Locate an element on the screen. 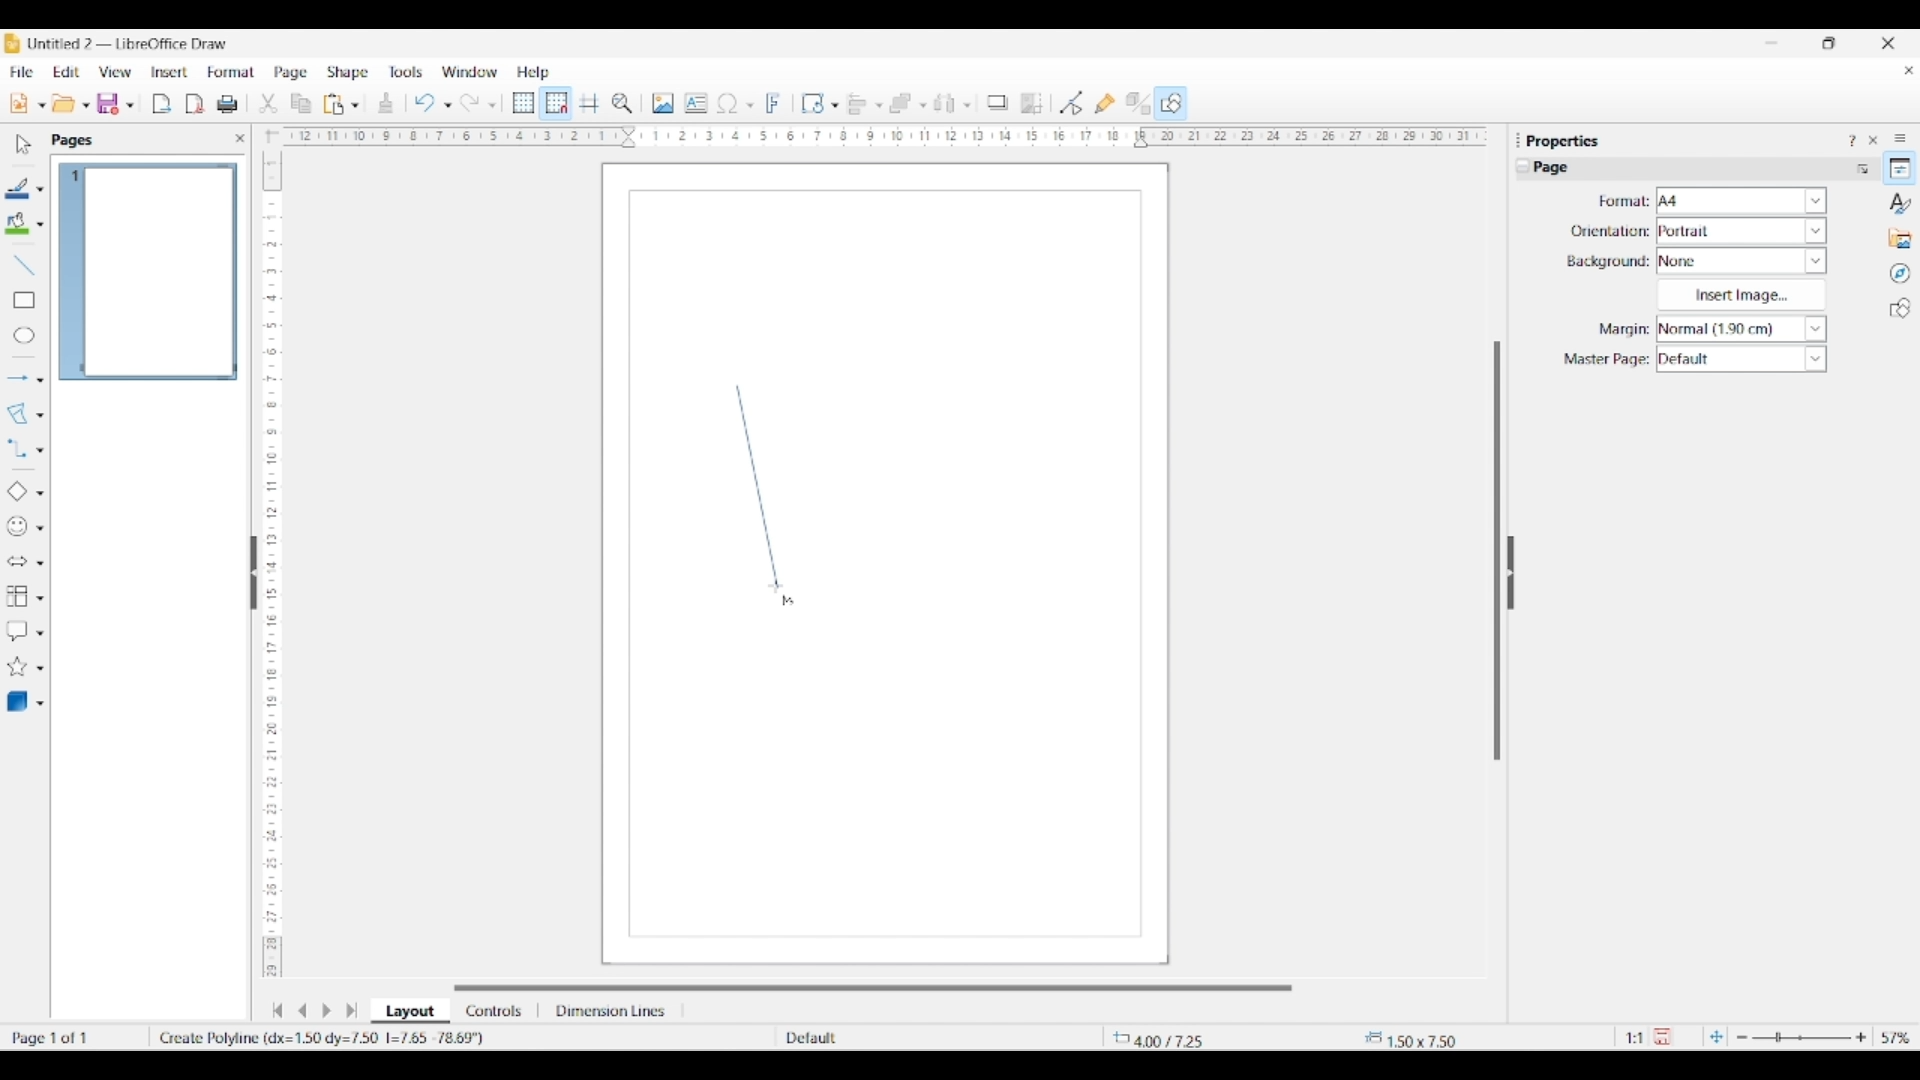 The width and height of the screenshot is (1920, 1080). Shapes is located at coordinates (1900, 308).